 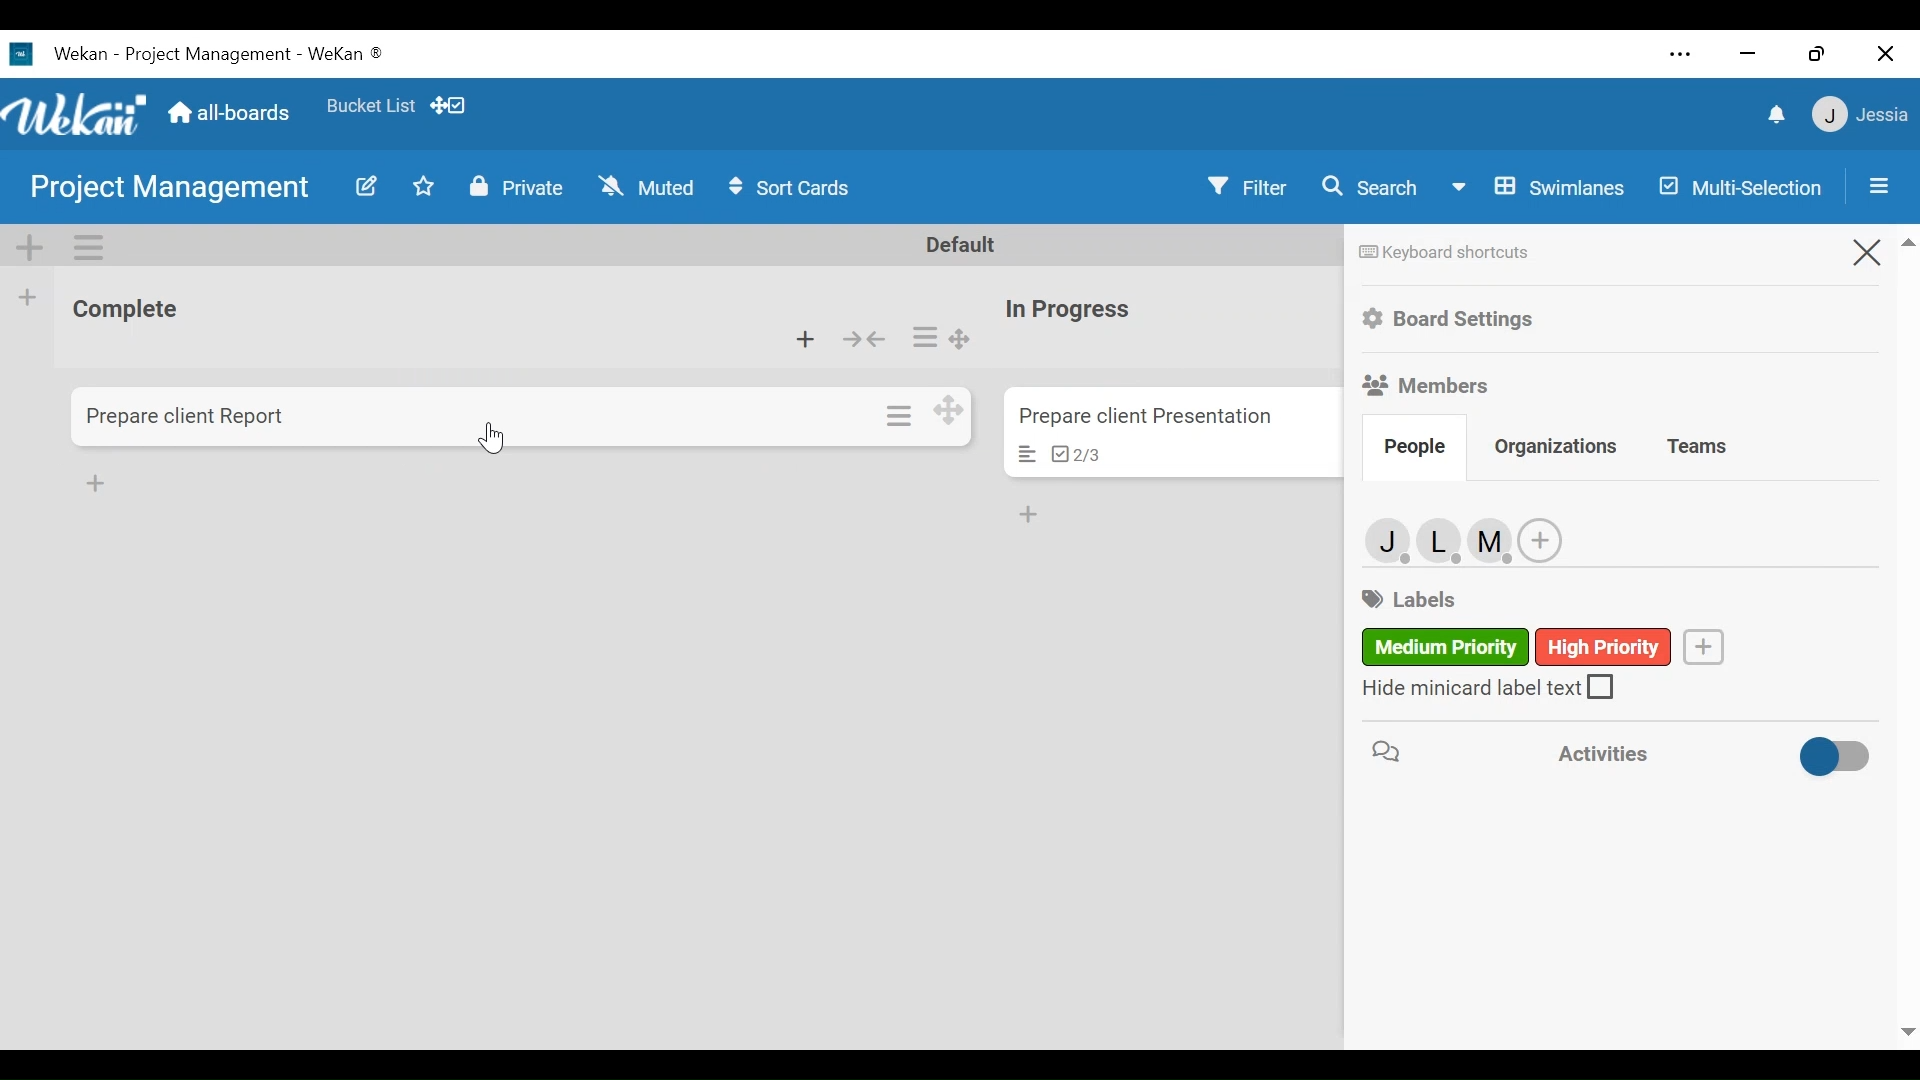 I want to click on Muted, so click(x=646, y=187).